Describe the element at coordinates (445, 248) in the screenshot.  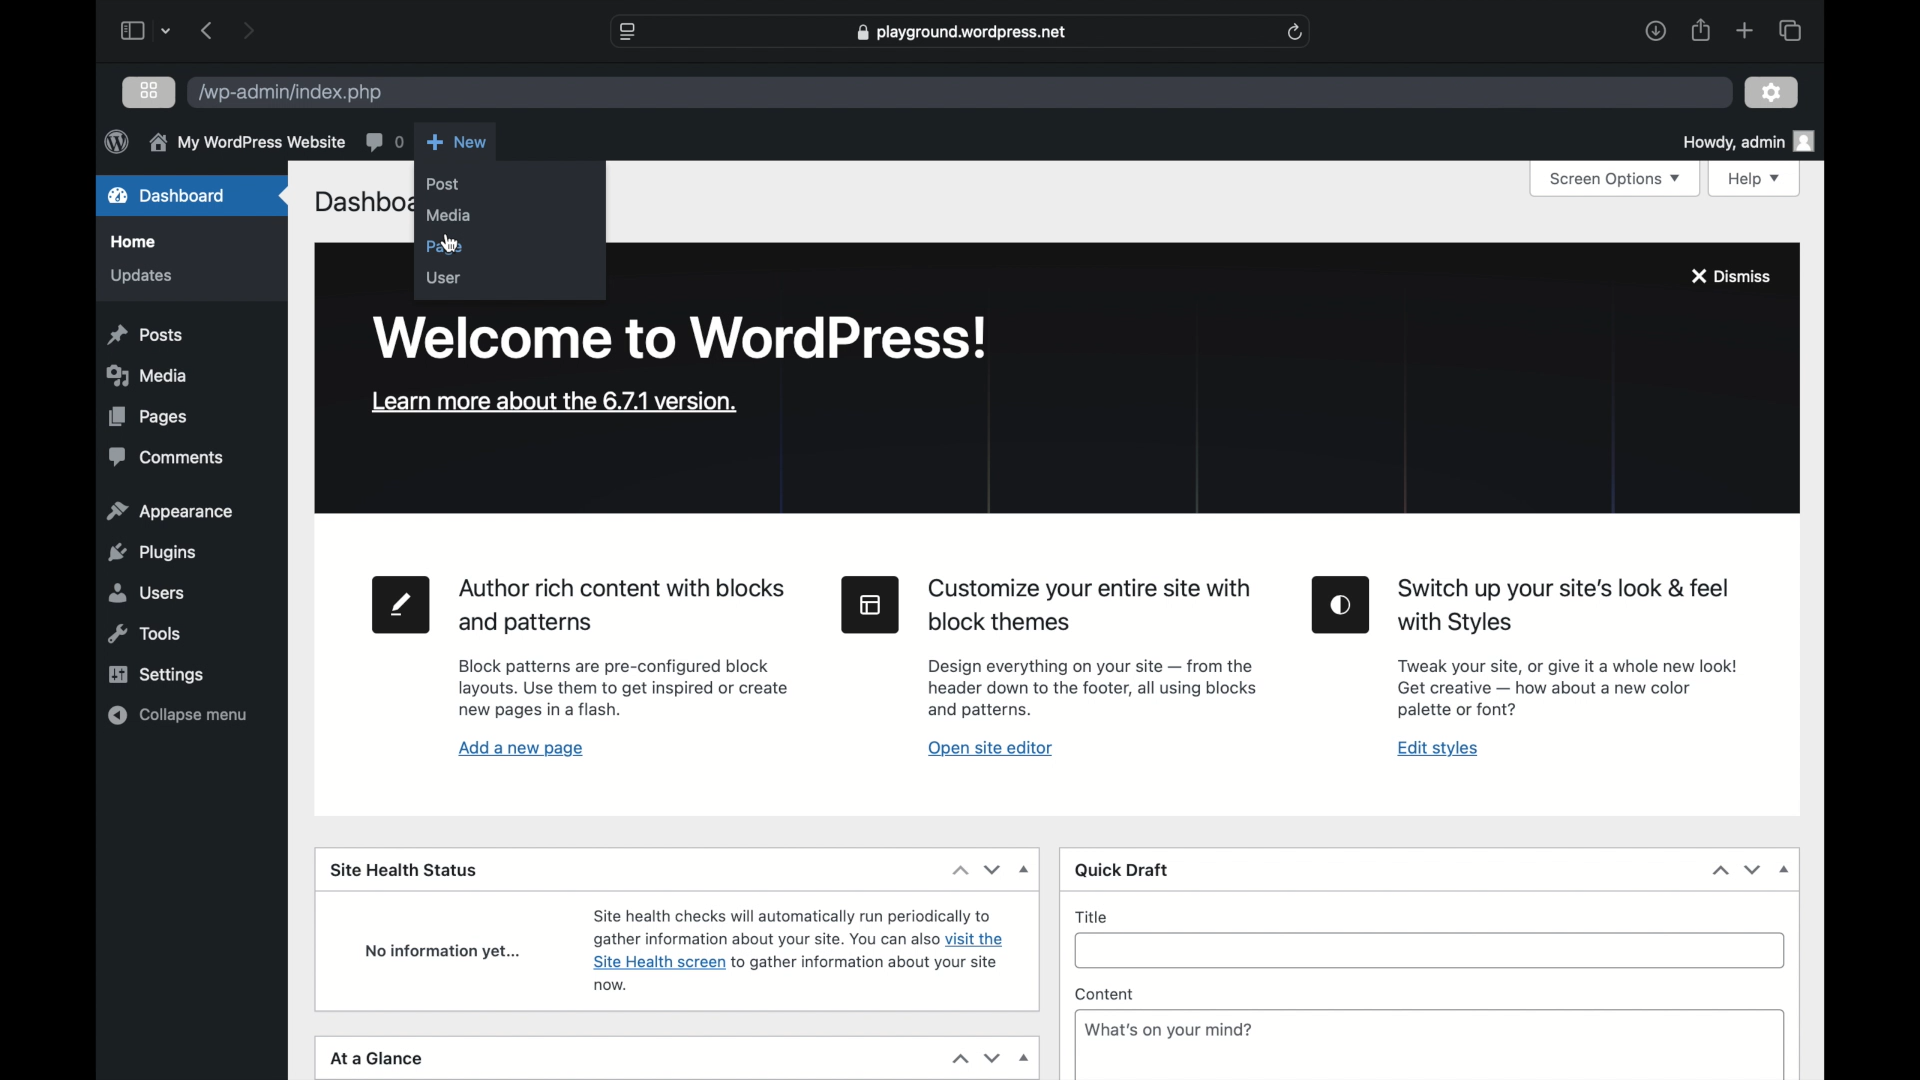
I see `page` at that location.